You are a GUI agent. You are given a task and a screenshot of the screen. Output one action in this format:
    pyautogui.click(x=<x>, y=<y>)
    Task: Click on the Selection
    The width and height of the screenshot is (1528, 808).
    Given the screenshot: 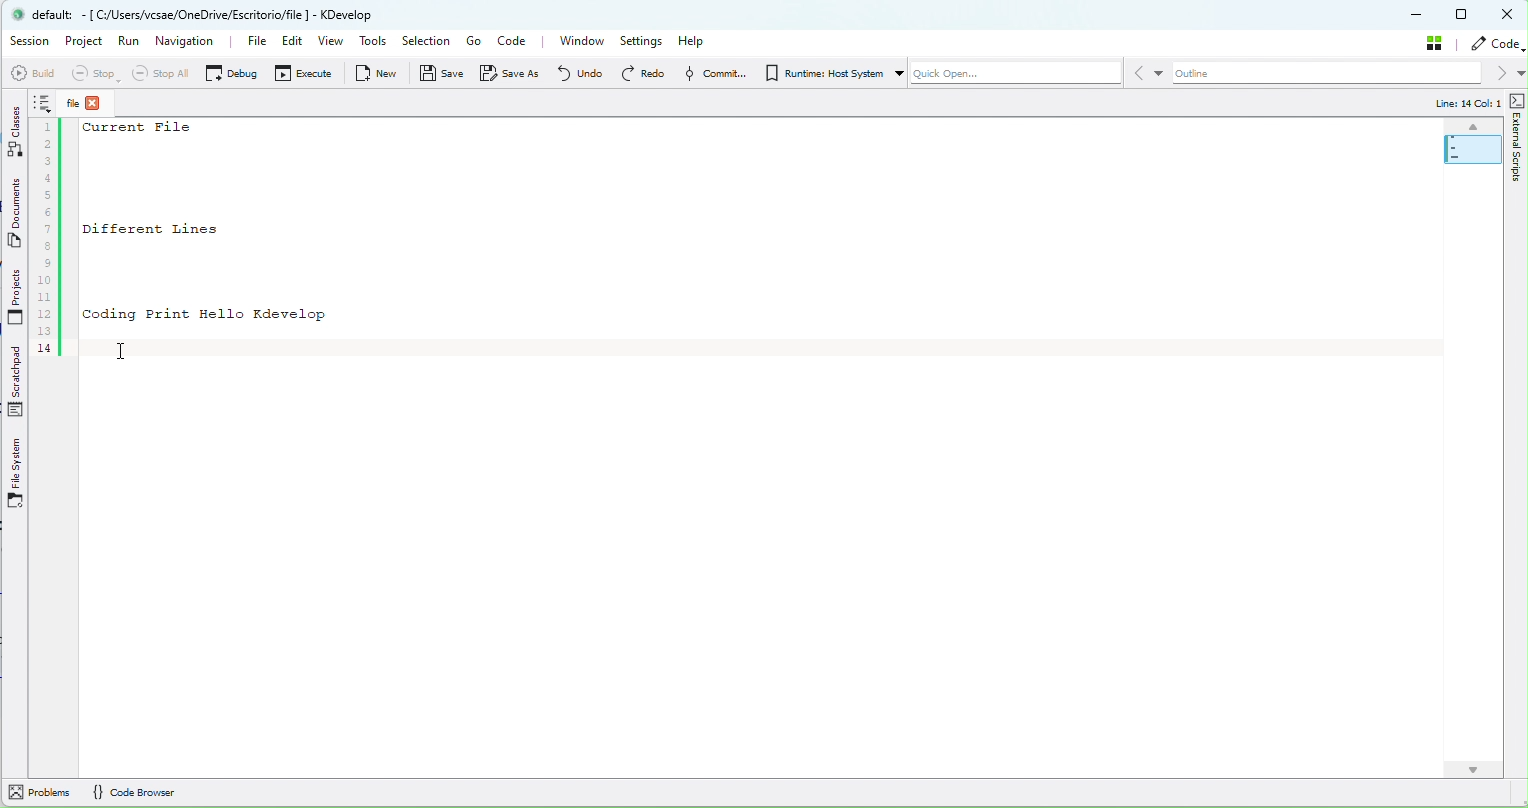 What is the action you would take?
    pyautogui.click(x=425, y=42)
    